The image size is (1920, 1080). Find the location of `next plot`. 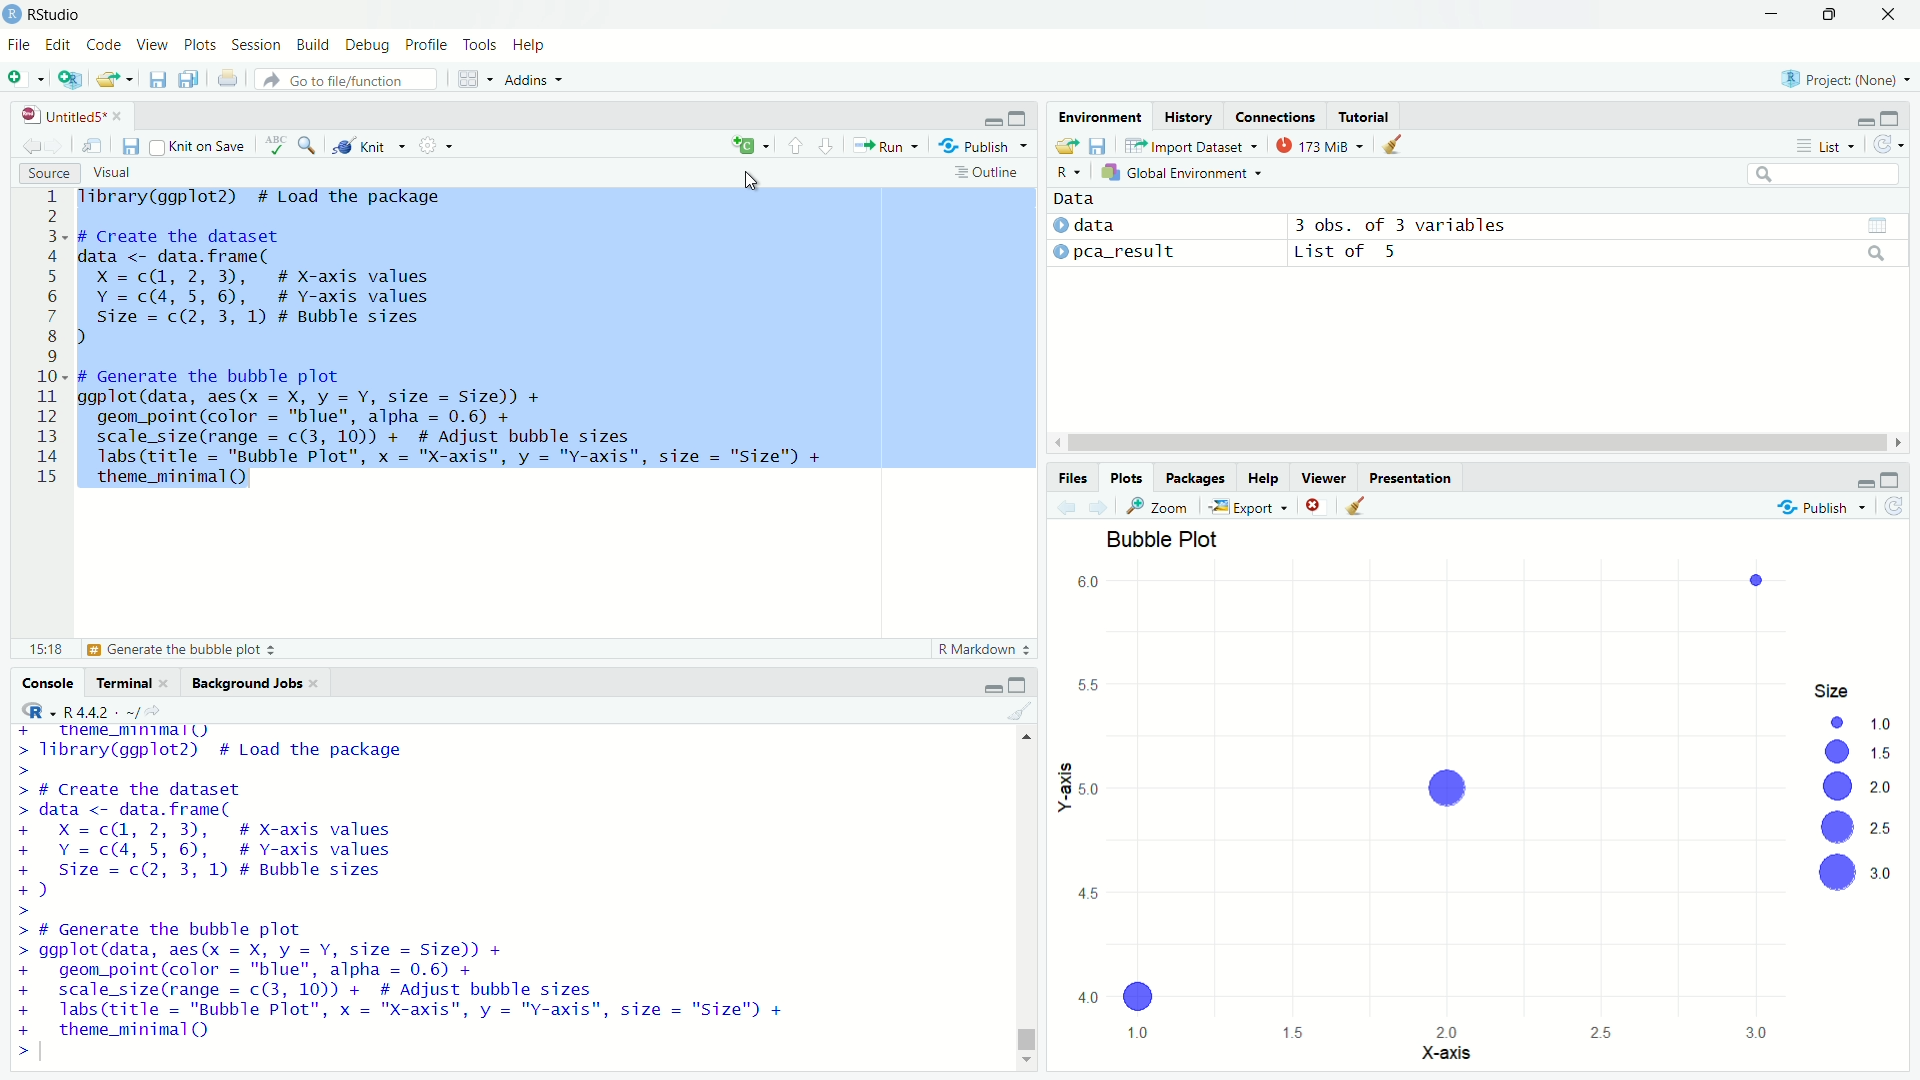

next plot is located at coordinates (1101, 507).